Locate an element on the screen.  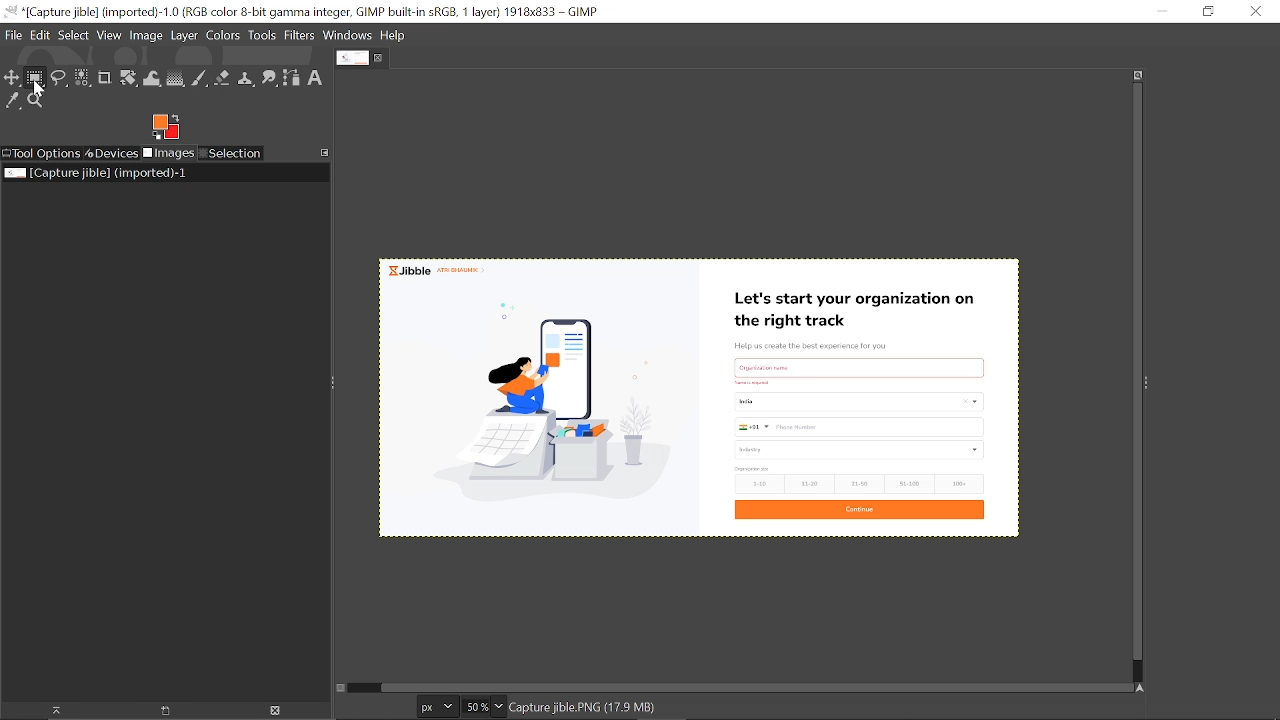
Zoom when window size changes is located at coordinates (1138, 75).